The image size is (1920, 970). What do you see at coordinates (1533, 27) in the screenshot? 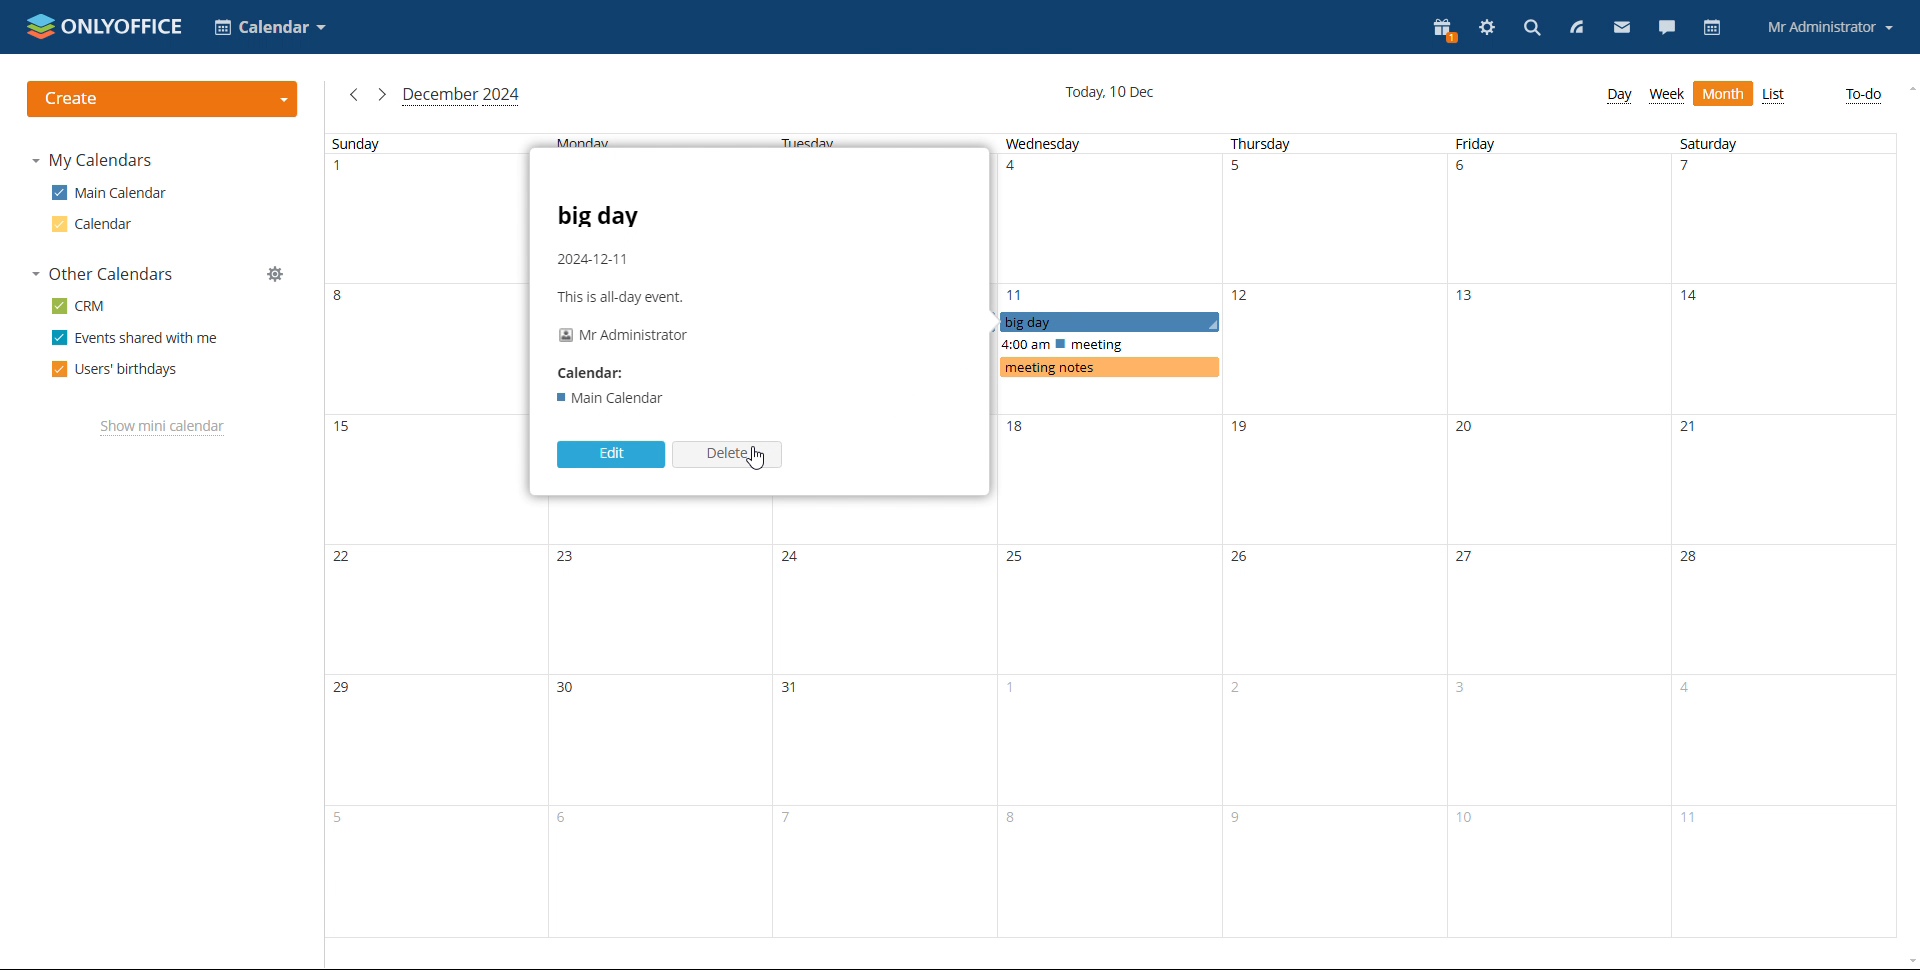
I see `search` at bounding box center [1533, 27].